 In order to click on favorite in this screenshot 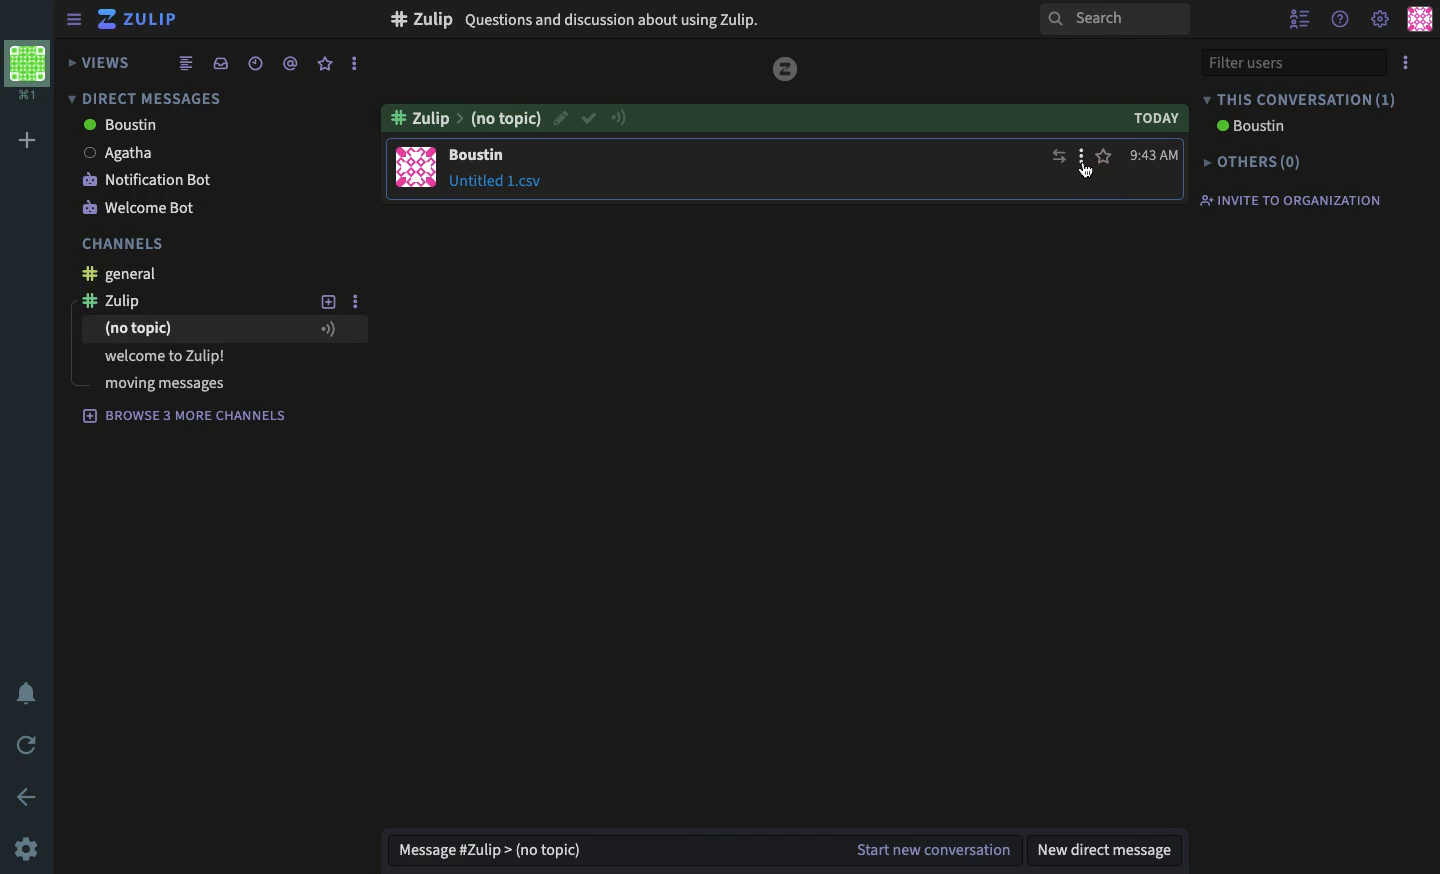, I will do `click(1102, 155)`.